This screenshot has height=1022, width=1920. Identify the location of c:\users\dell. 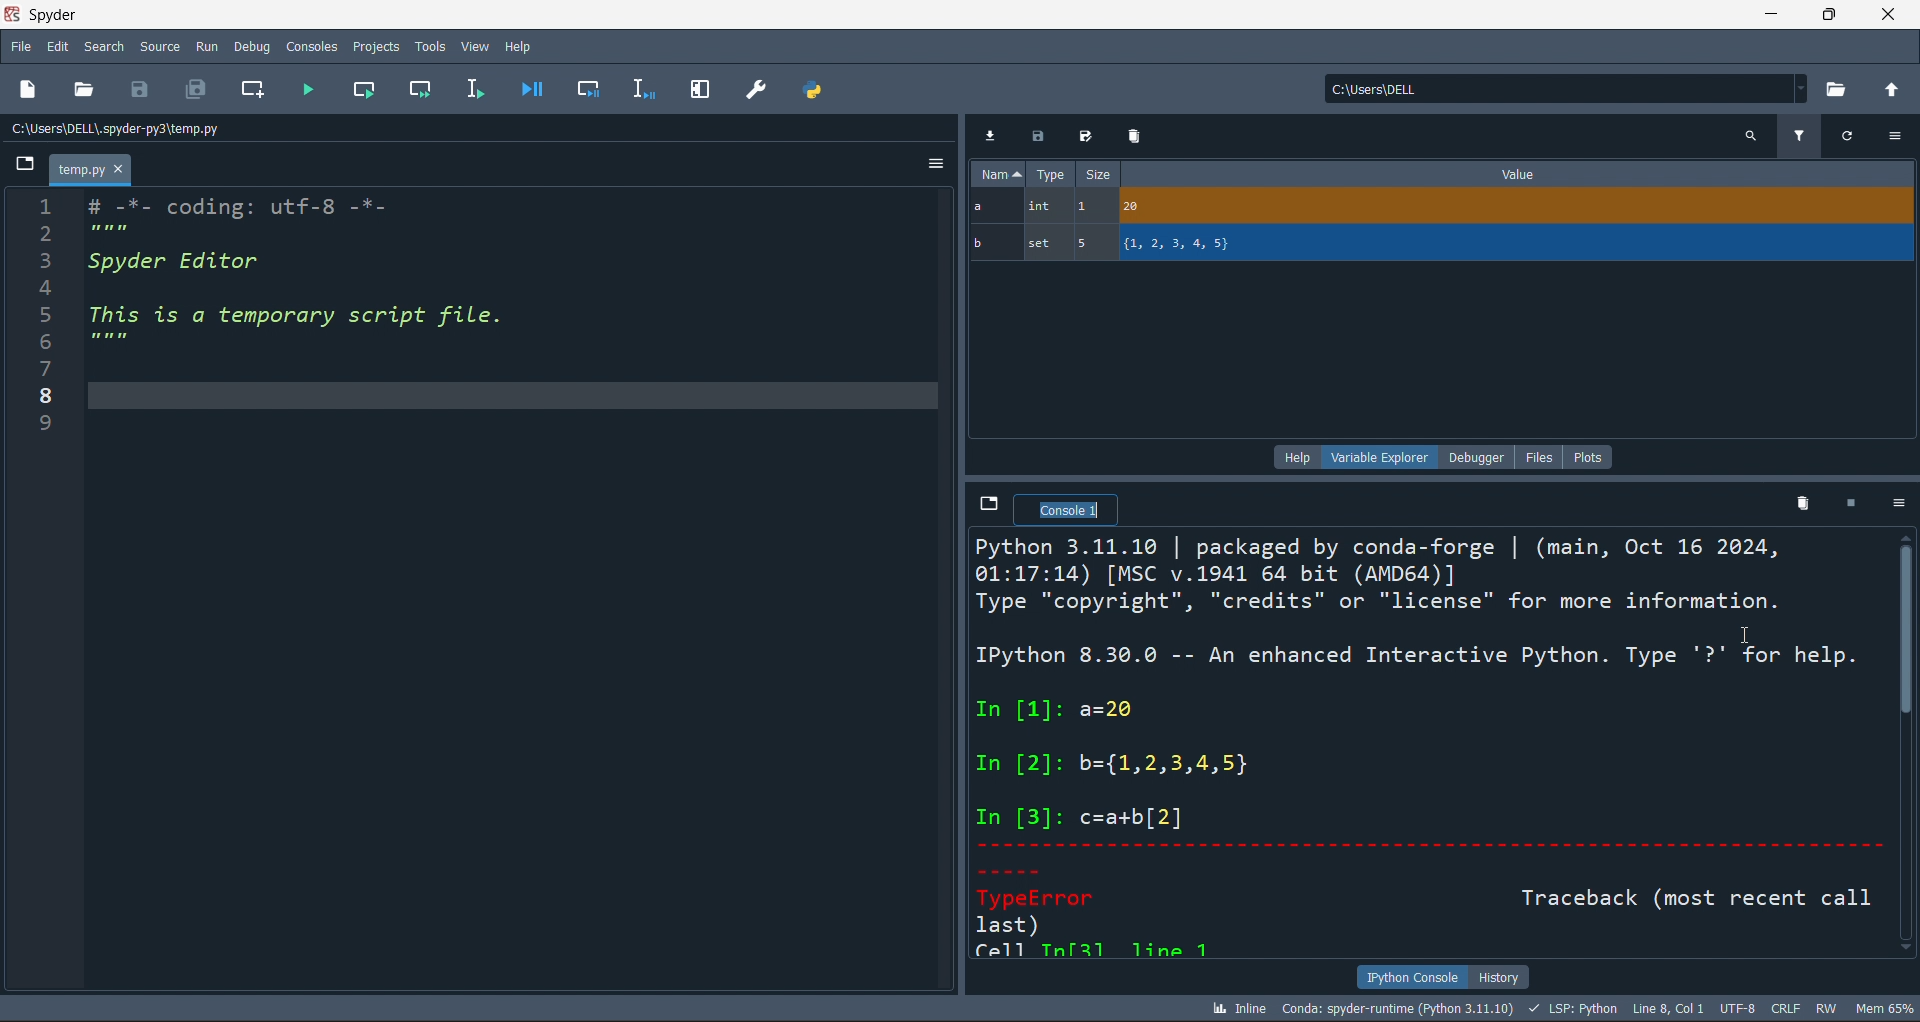
(1562, 86).